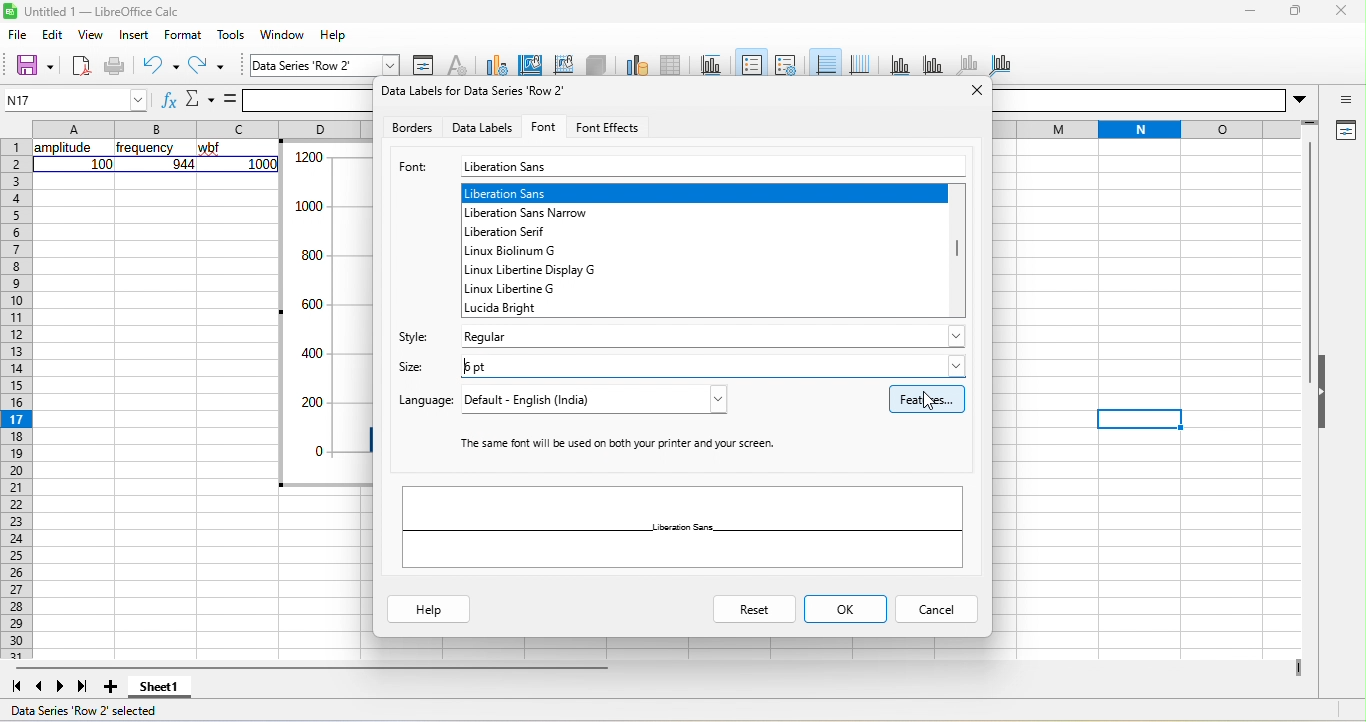  What do you see at coordinates (1291, 12) in the screenshot?
I see `maximize` at bounding box center [1291, 12].